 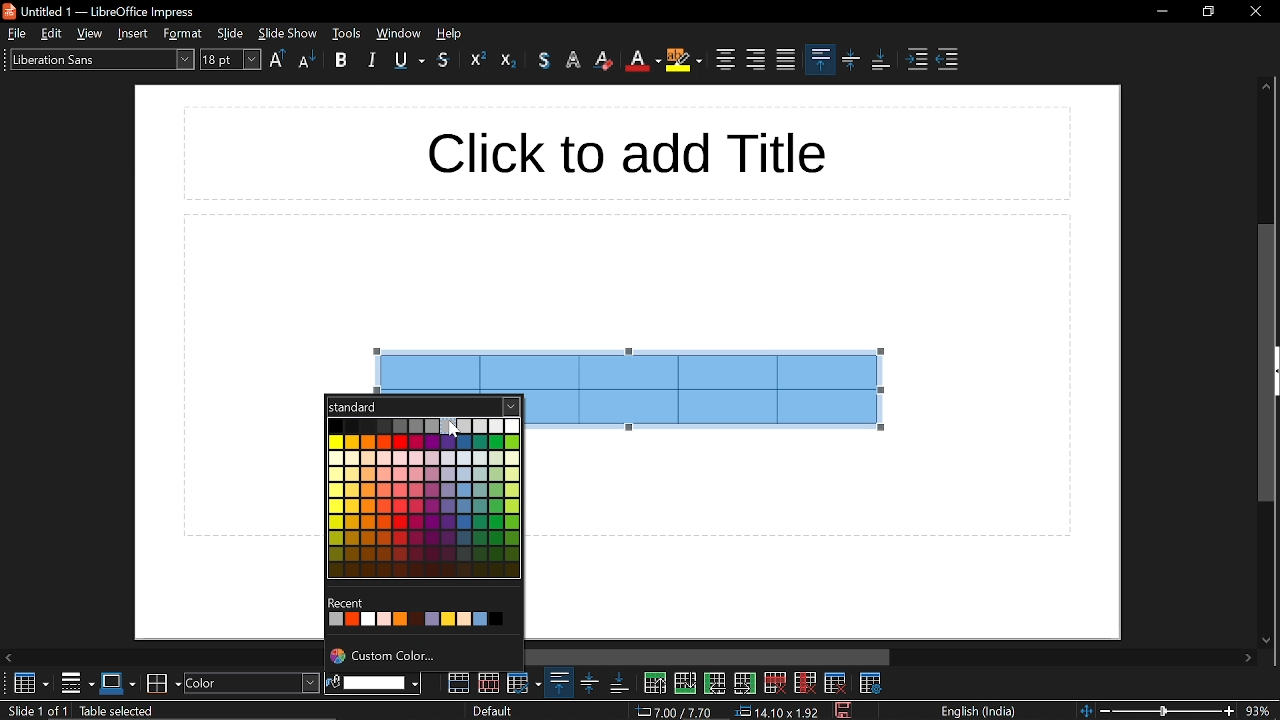 What do you see at coordinates (132, 34) in the screenshot?
I see `insert` at bounding box center [132, 34].